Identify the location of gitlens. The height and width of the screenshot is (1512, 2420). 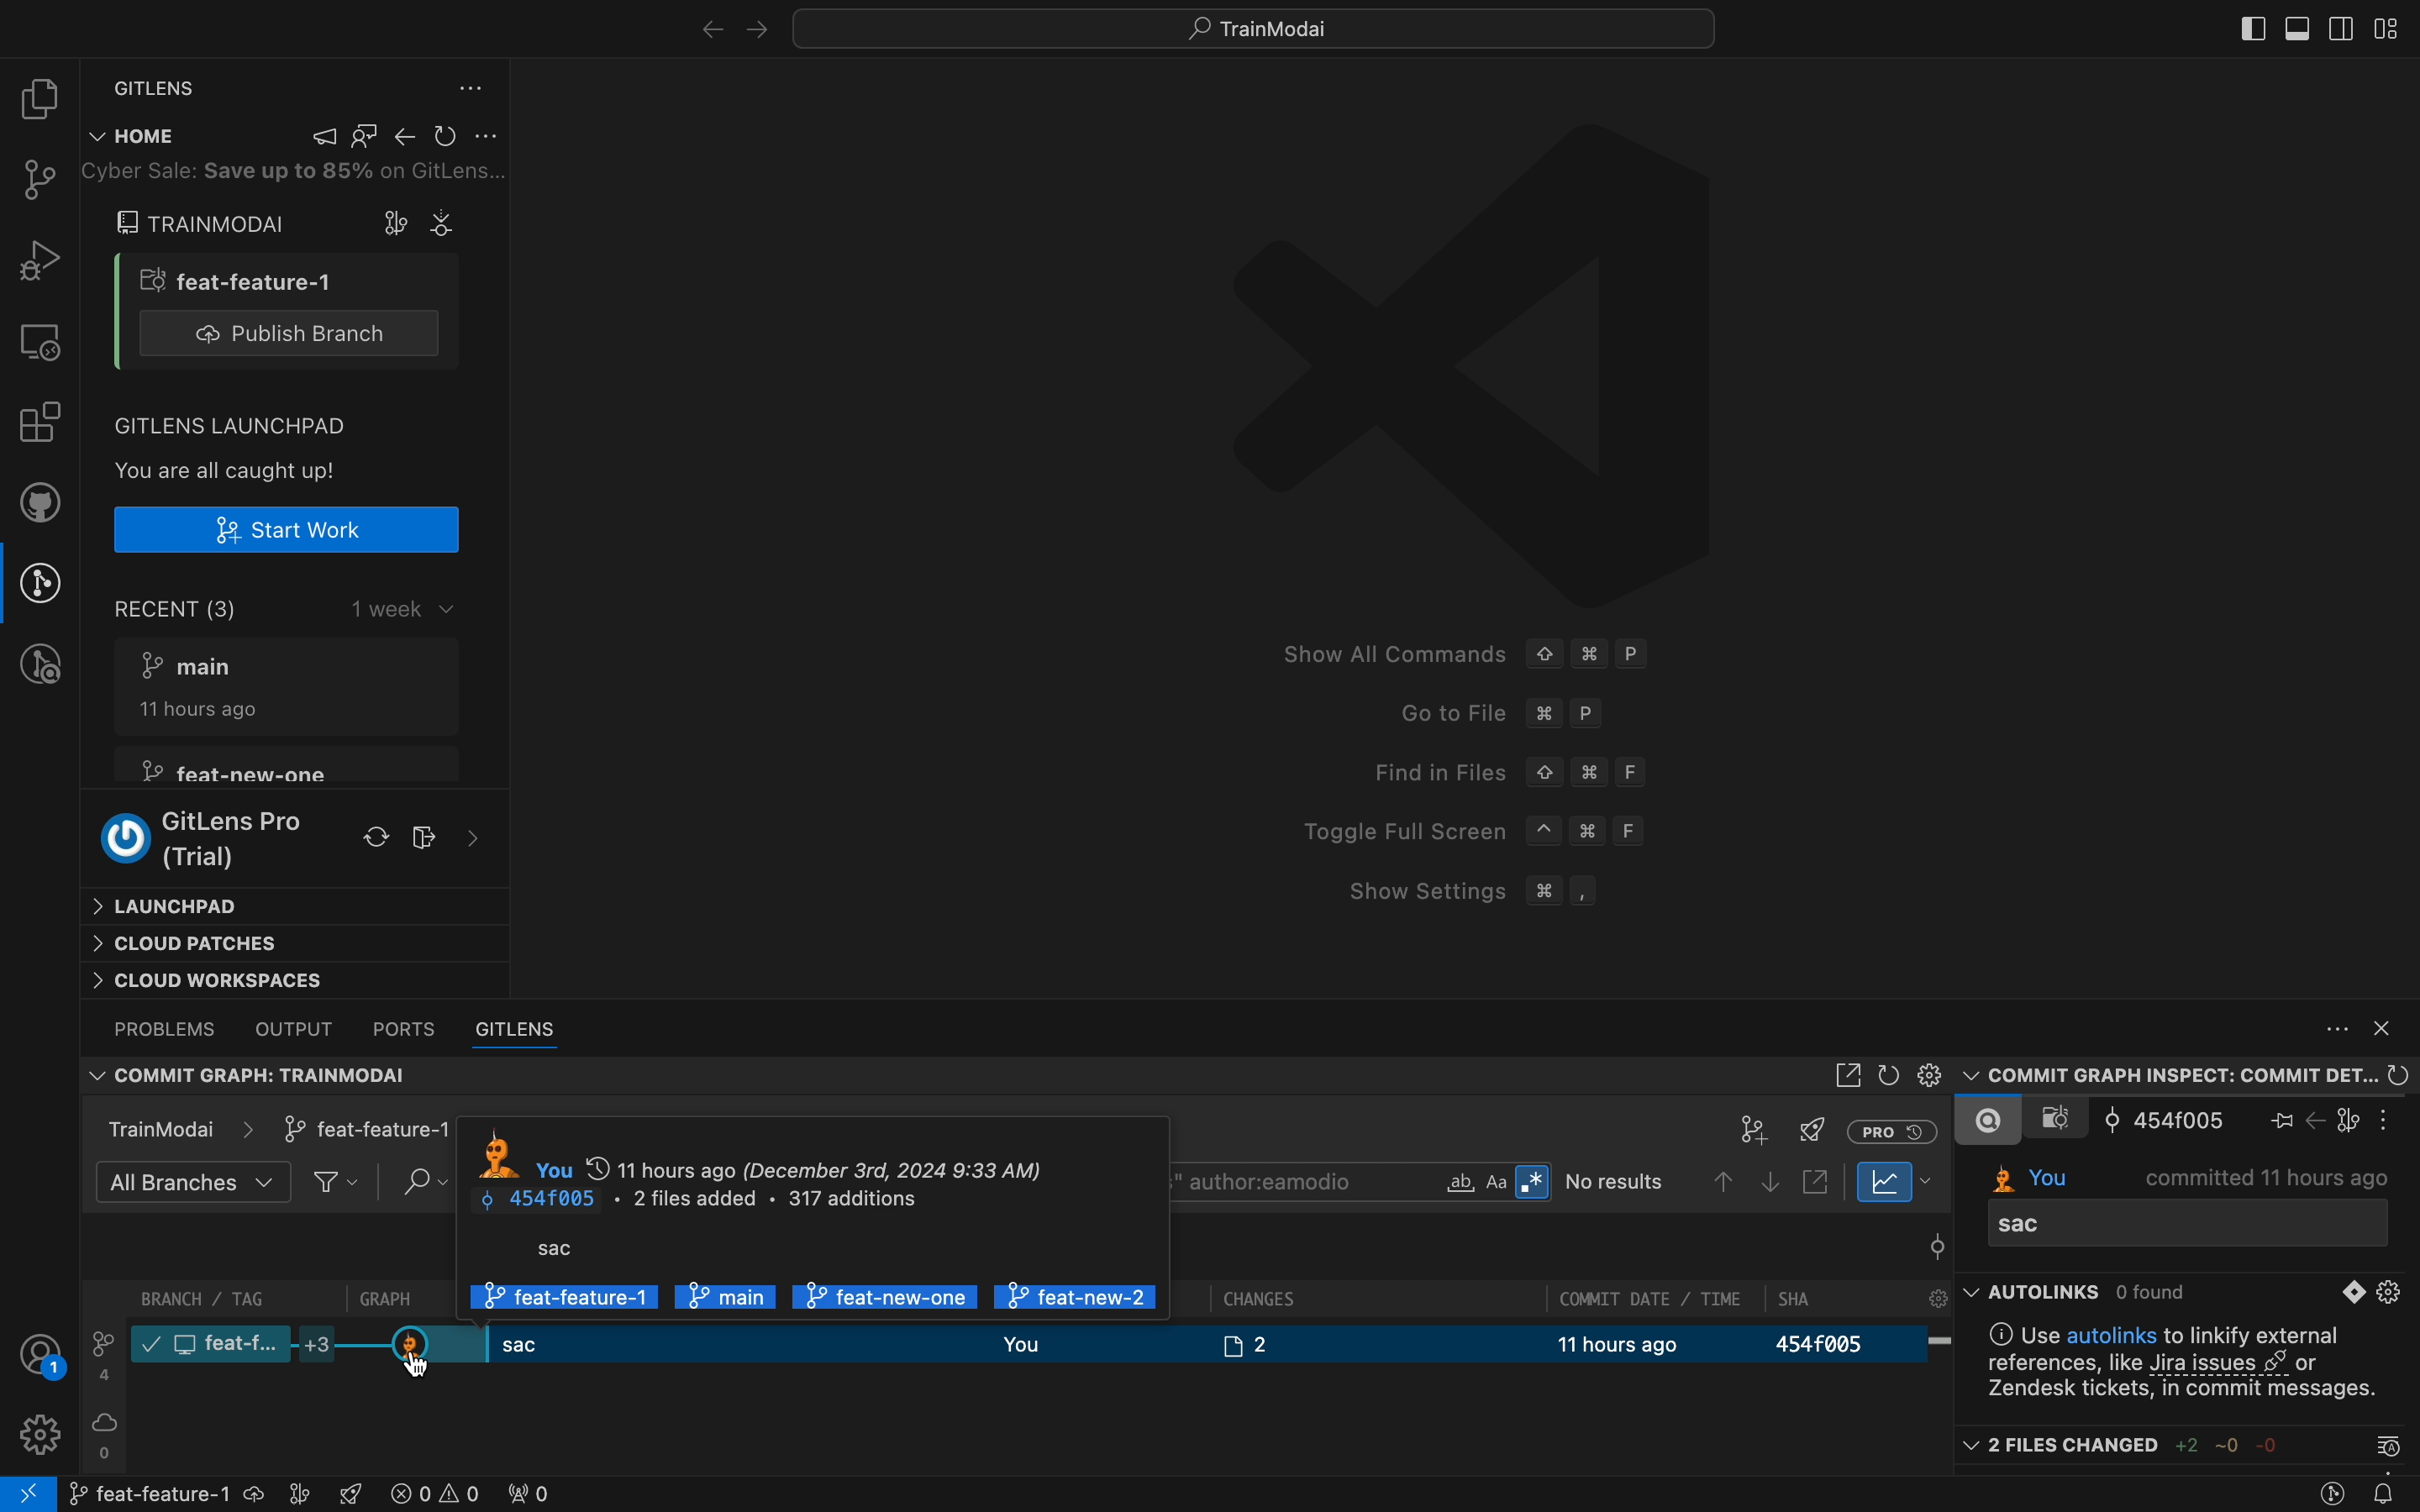
(46, 584).